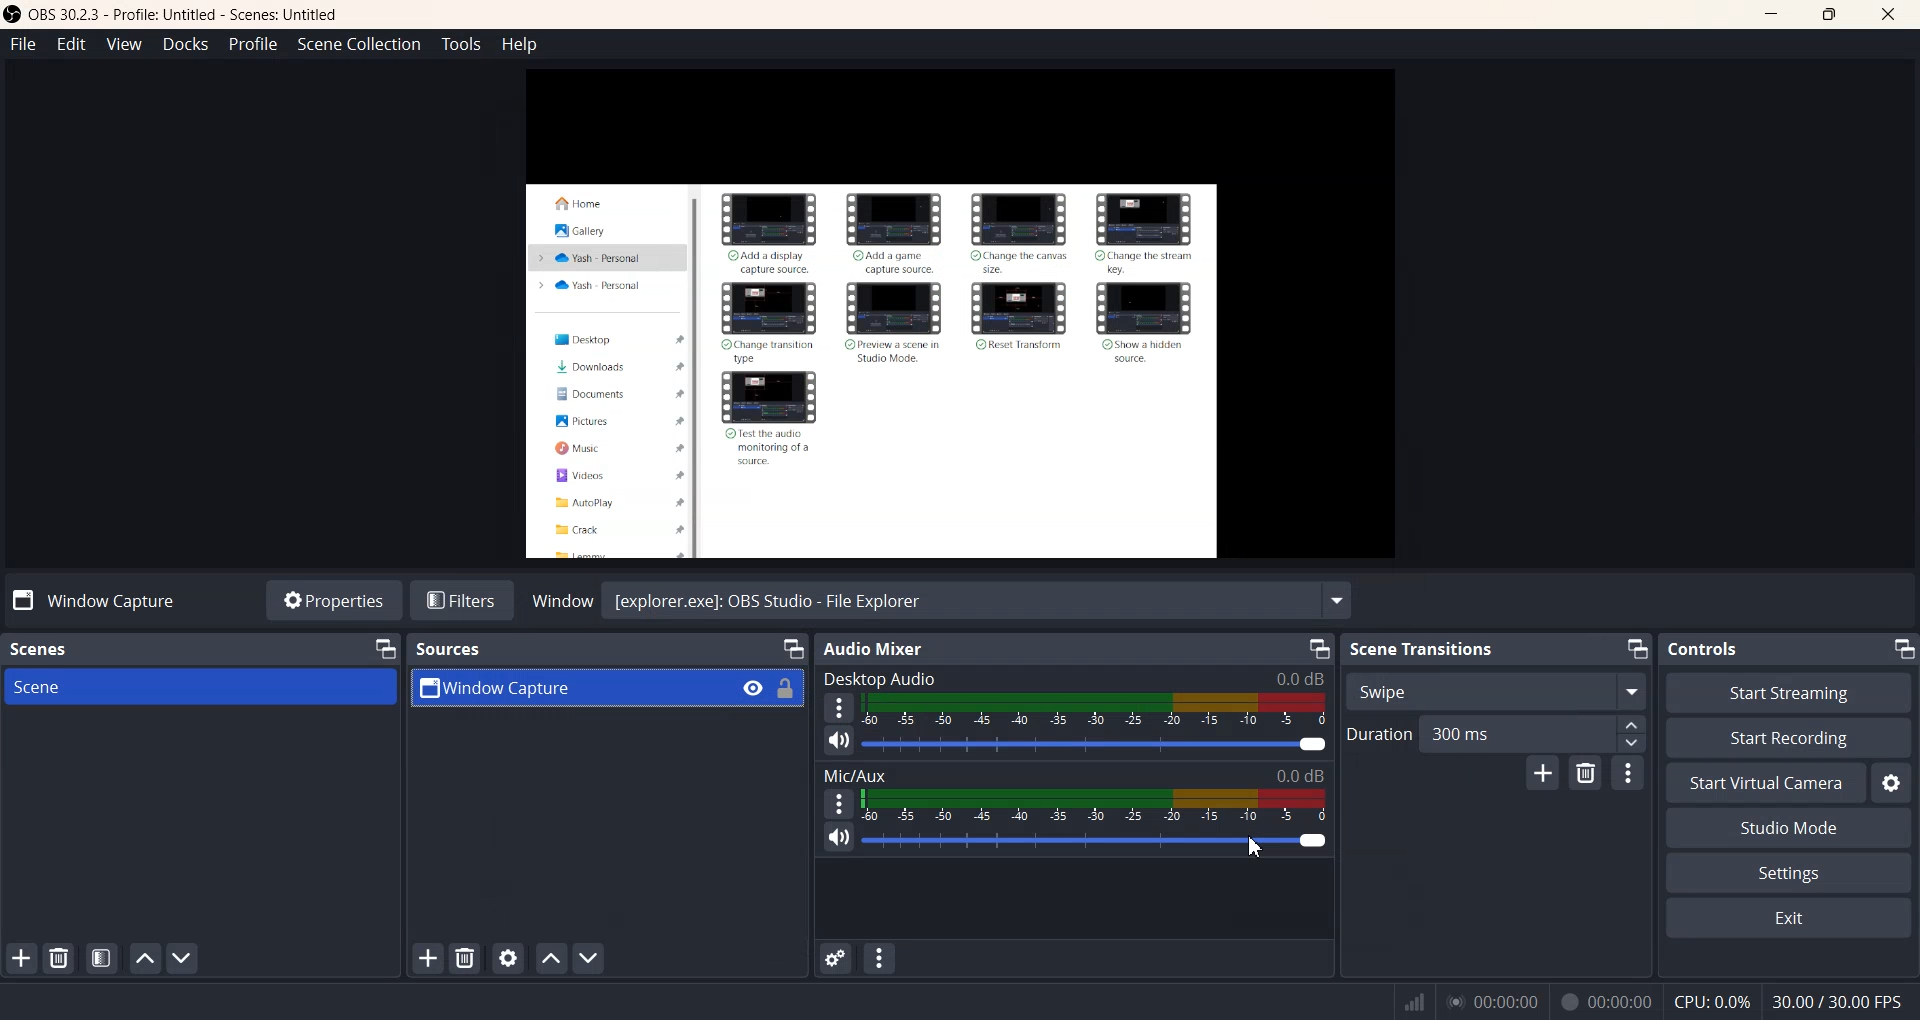 The height and width of the screenshot is (1020, 1920). Describe the element at coordinates (1095, 807) in the screenshot. I see `Volume Indicator` at that location.